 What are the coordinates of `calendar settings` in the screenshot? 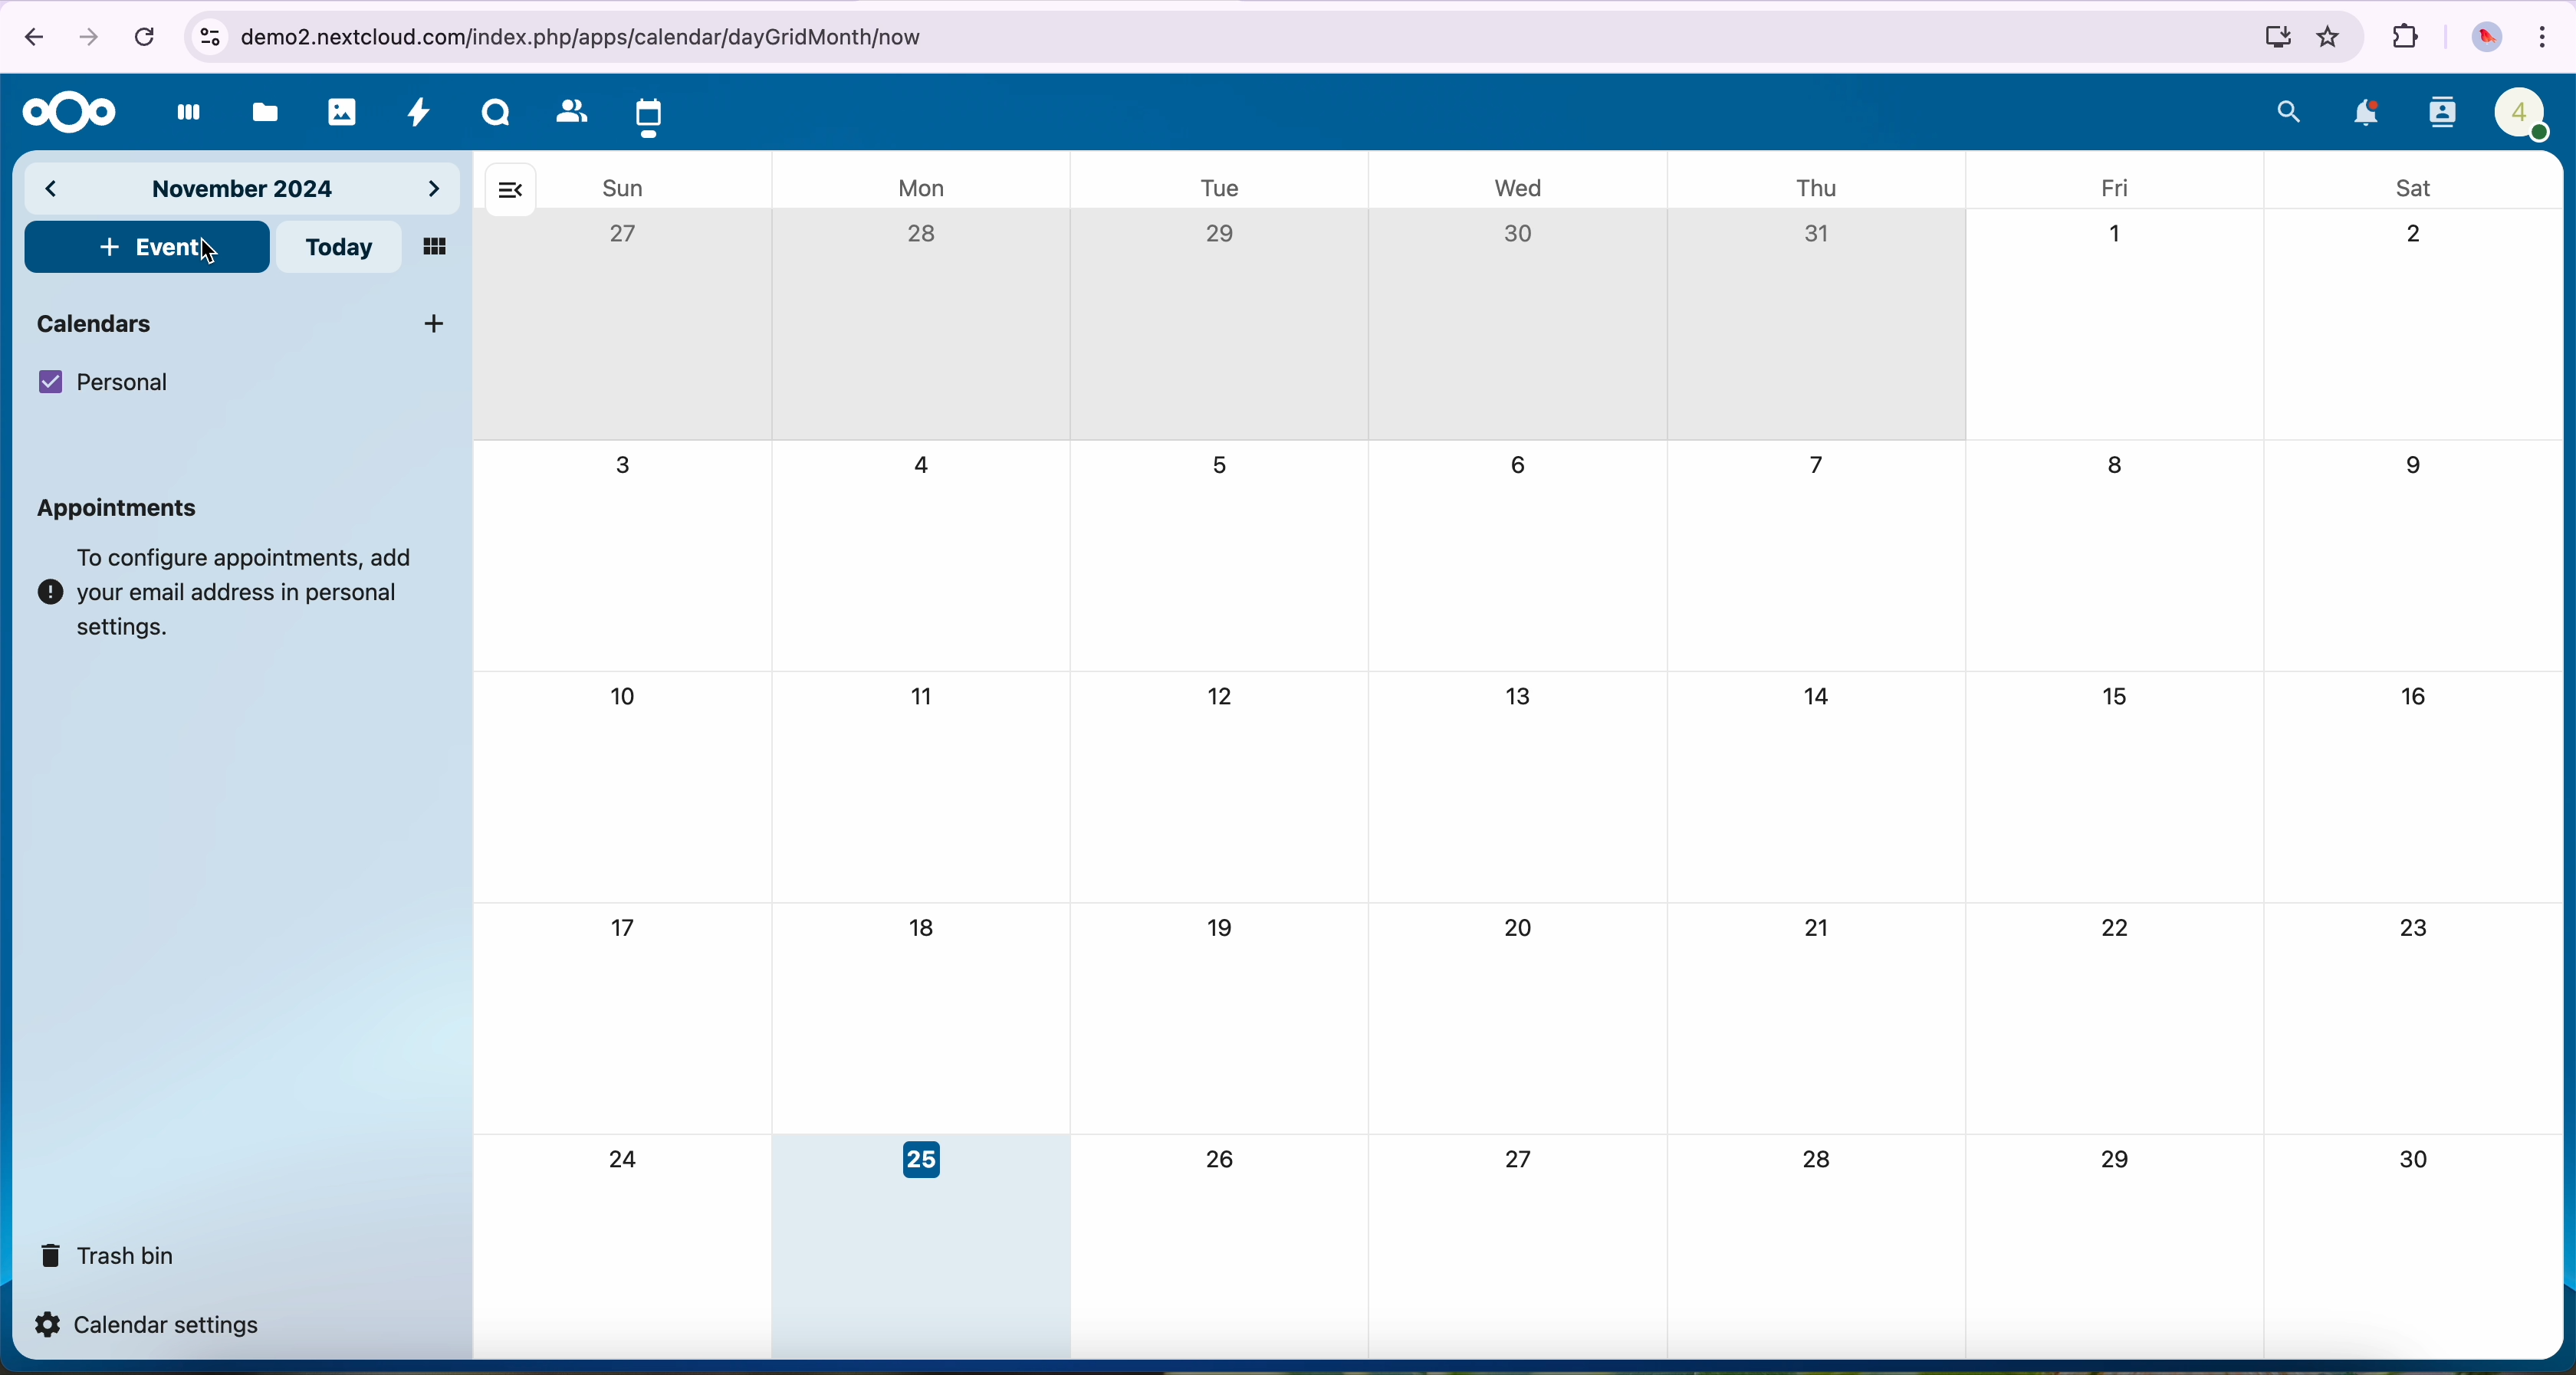 It's located at (154, 1325).